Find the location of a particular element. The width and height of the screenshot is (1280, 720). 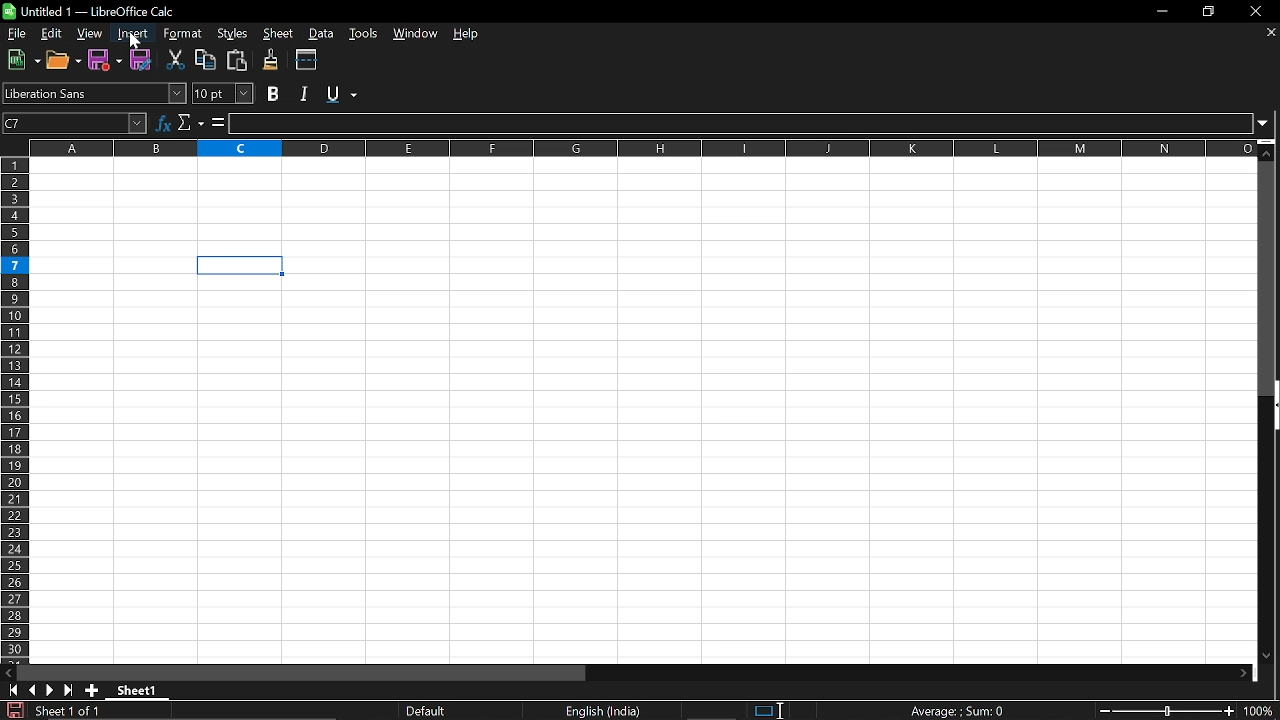

Fillable cells is located at coordinates (113, 265).